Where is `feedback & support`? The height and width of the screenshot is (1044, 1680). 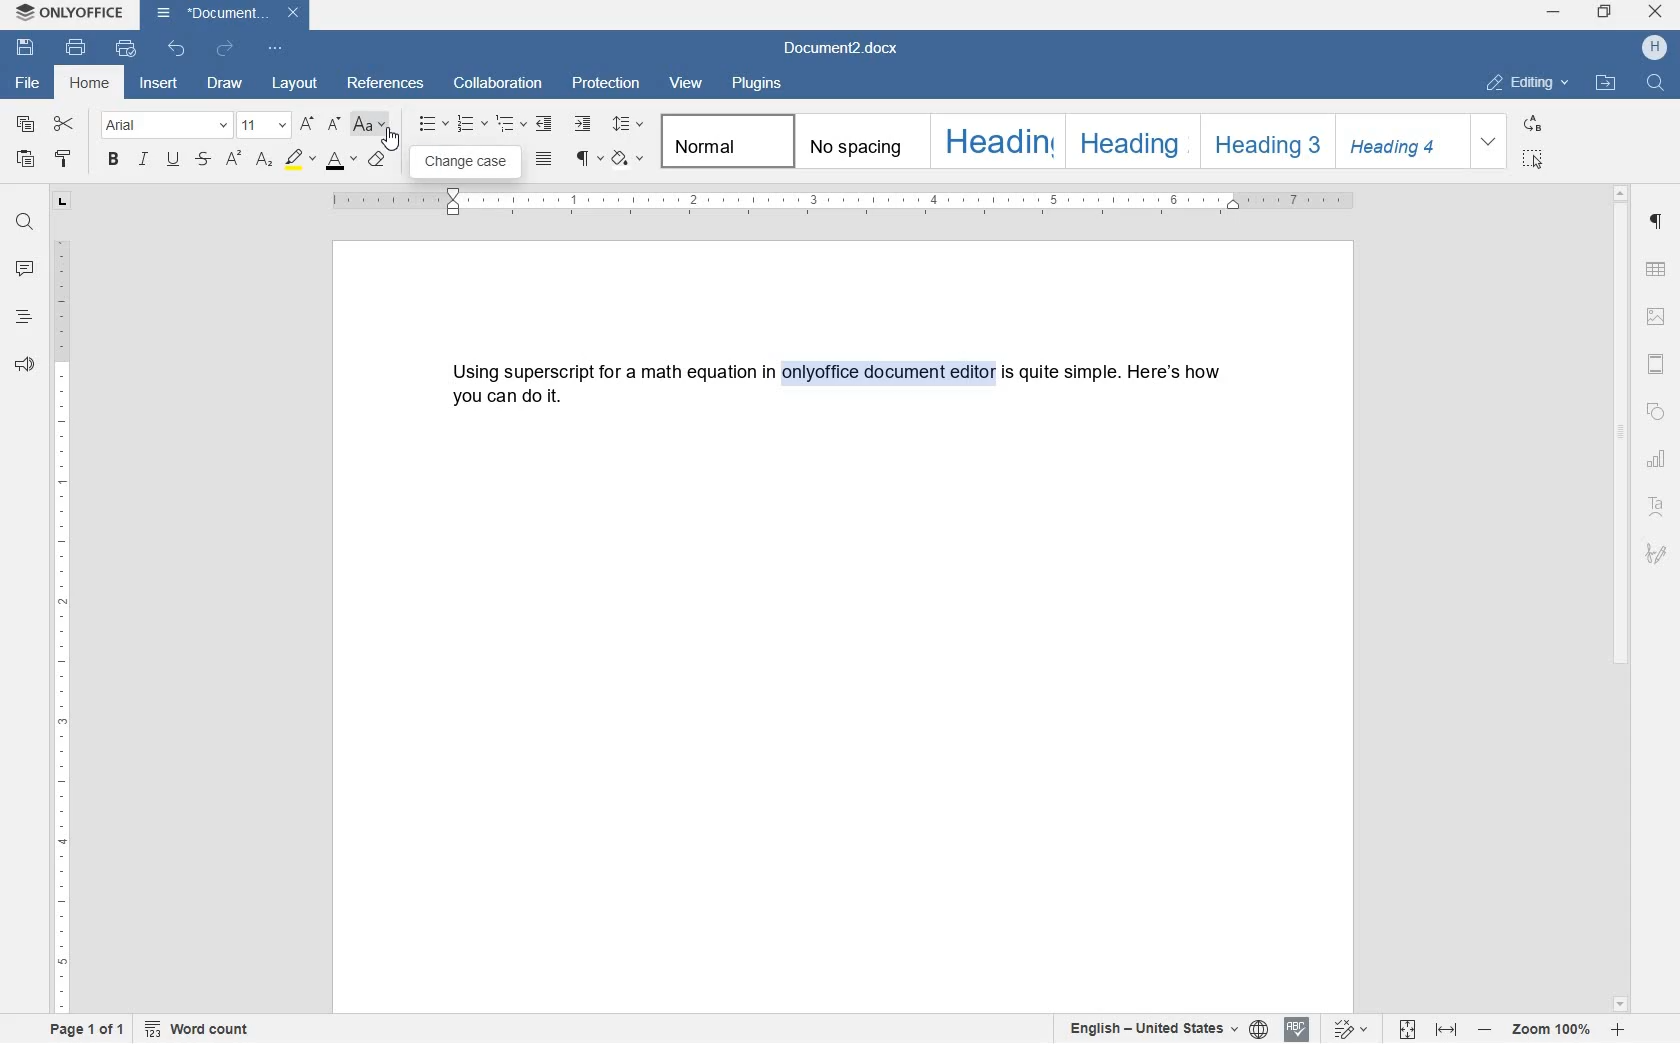
feedback & support is located at coordinates (25, 365).